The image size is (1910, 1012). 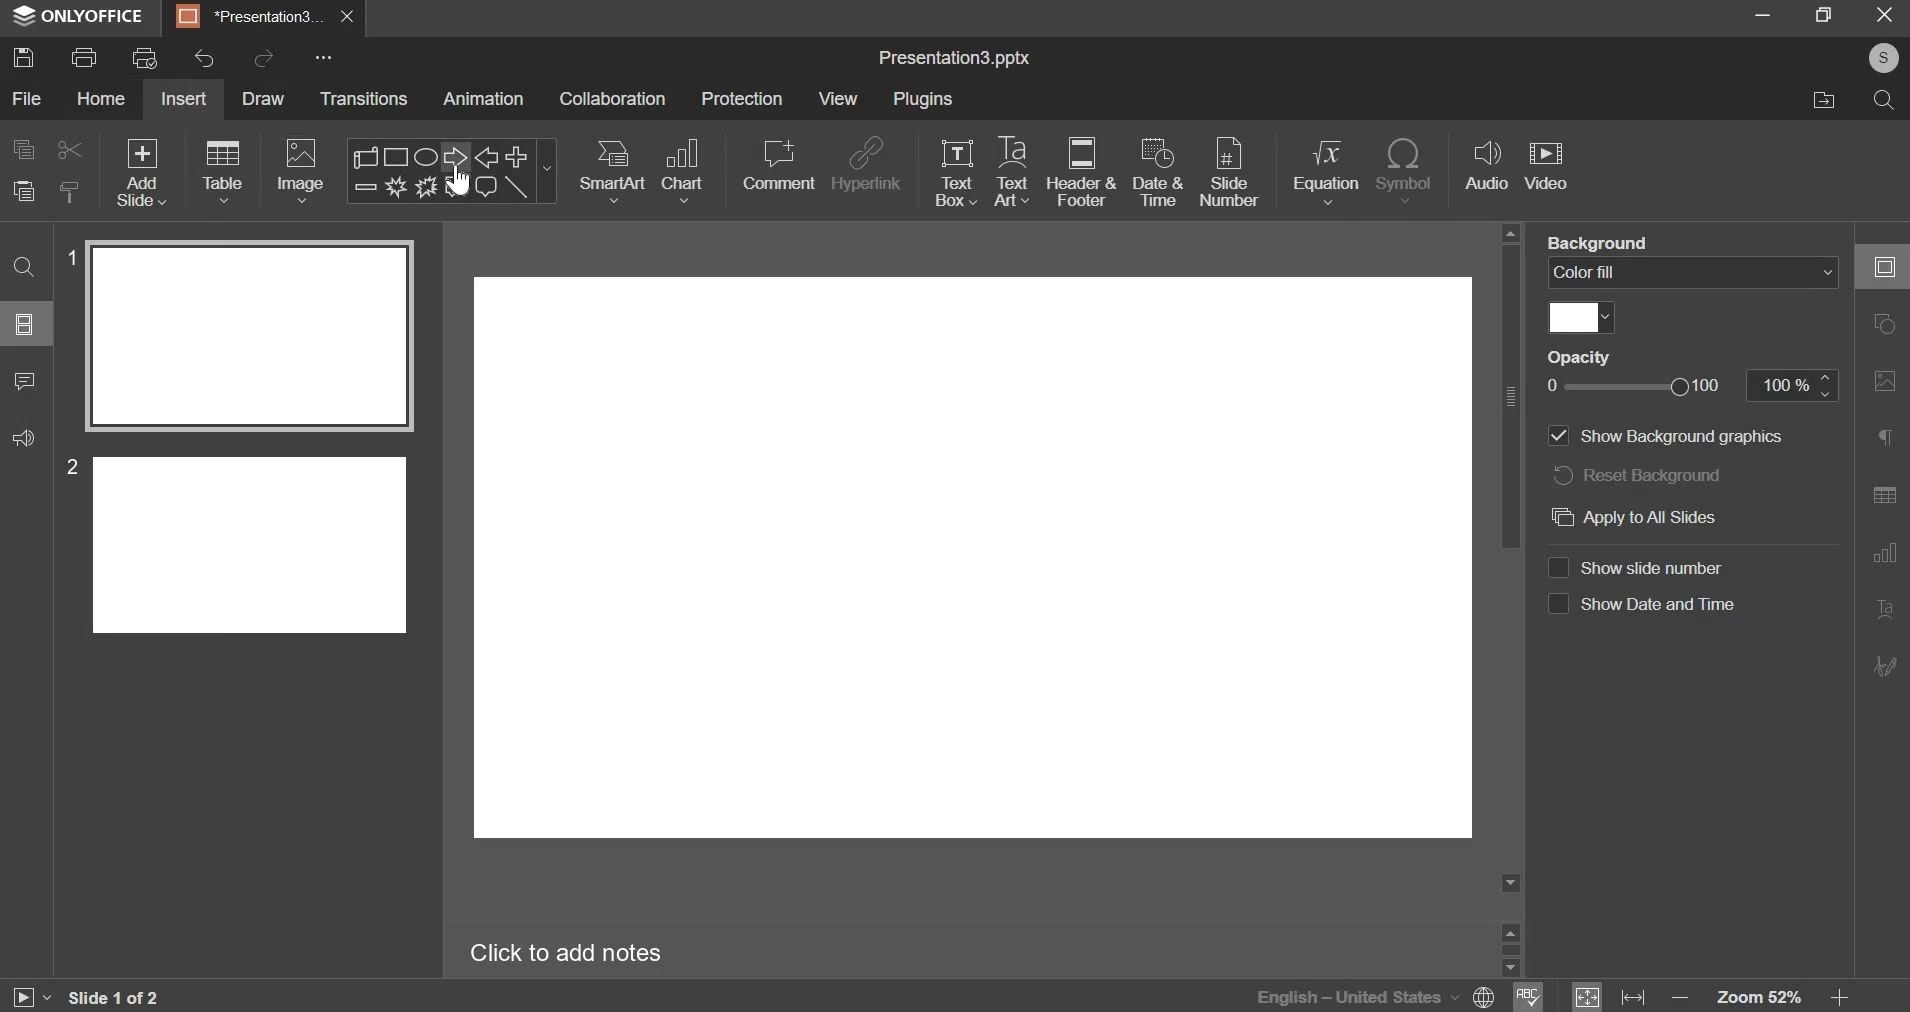 What do you see at coordinates (1643, 567) in the screenshot?
I see `slide number` at bounding box center [1643, 567].